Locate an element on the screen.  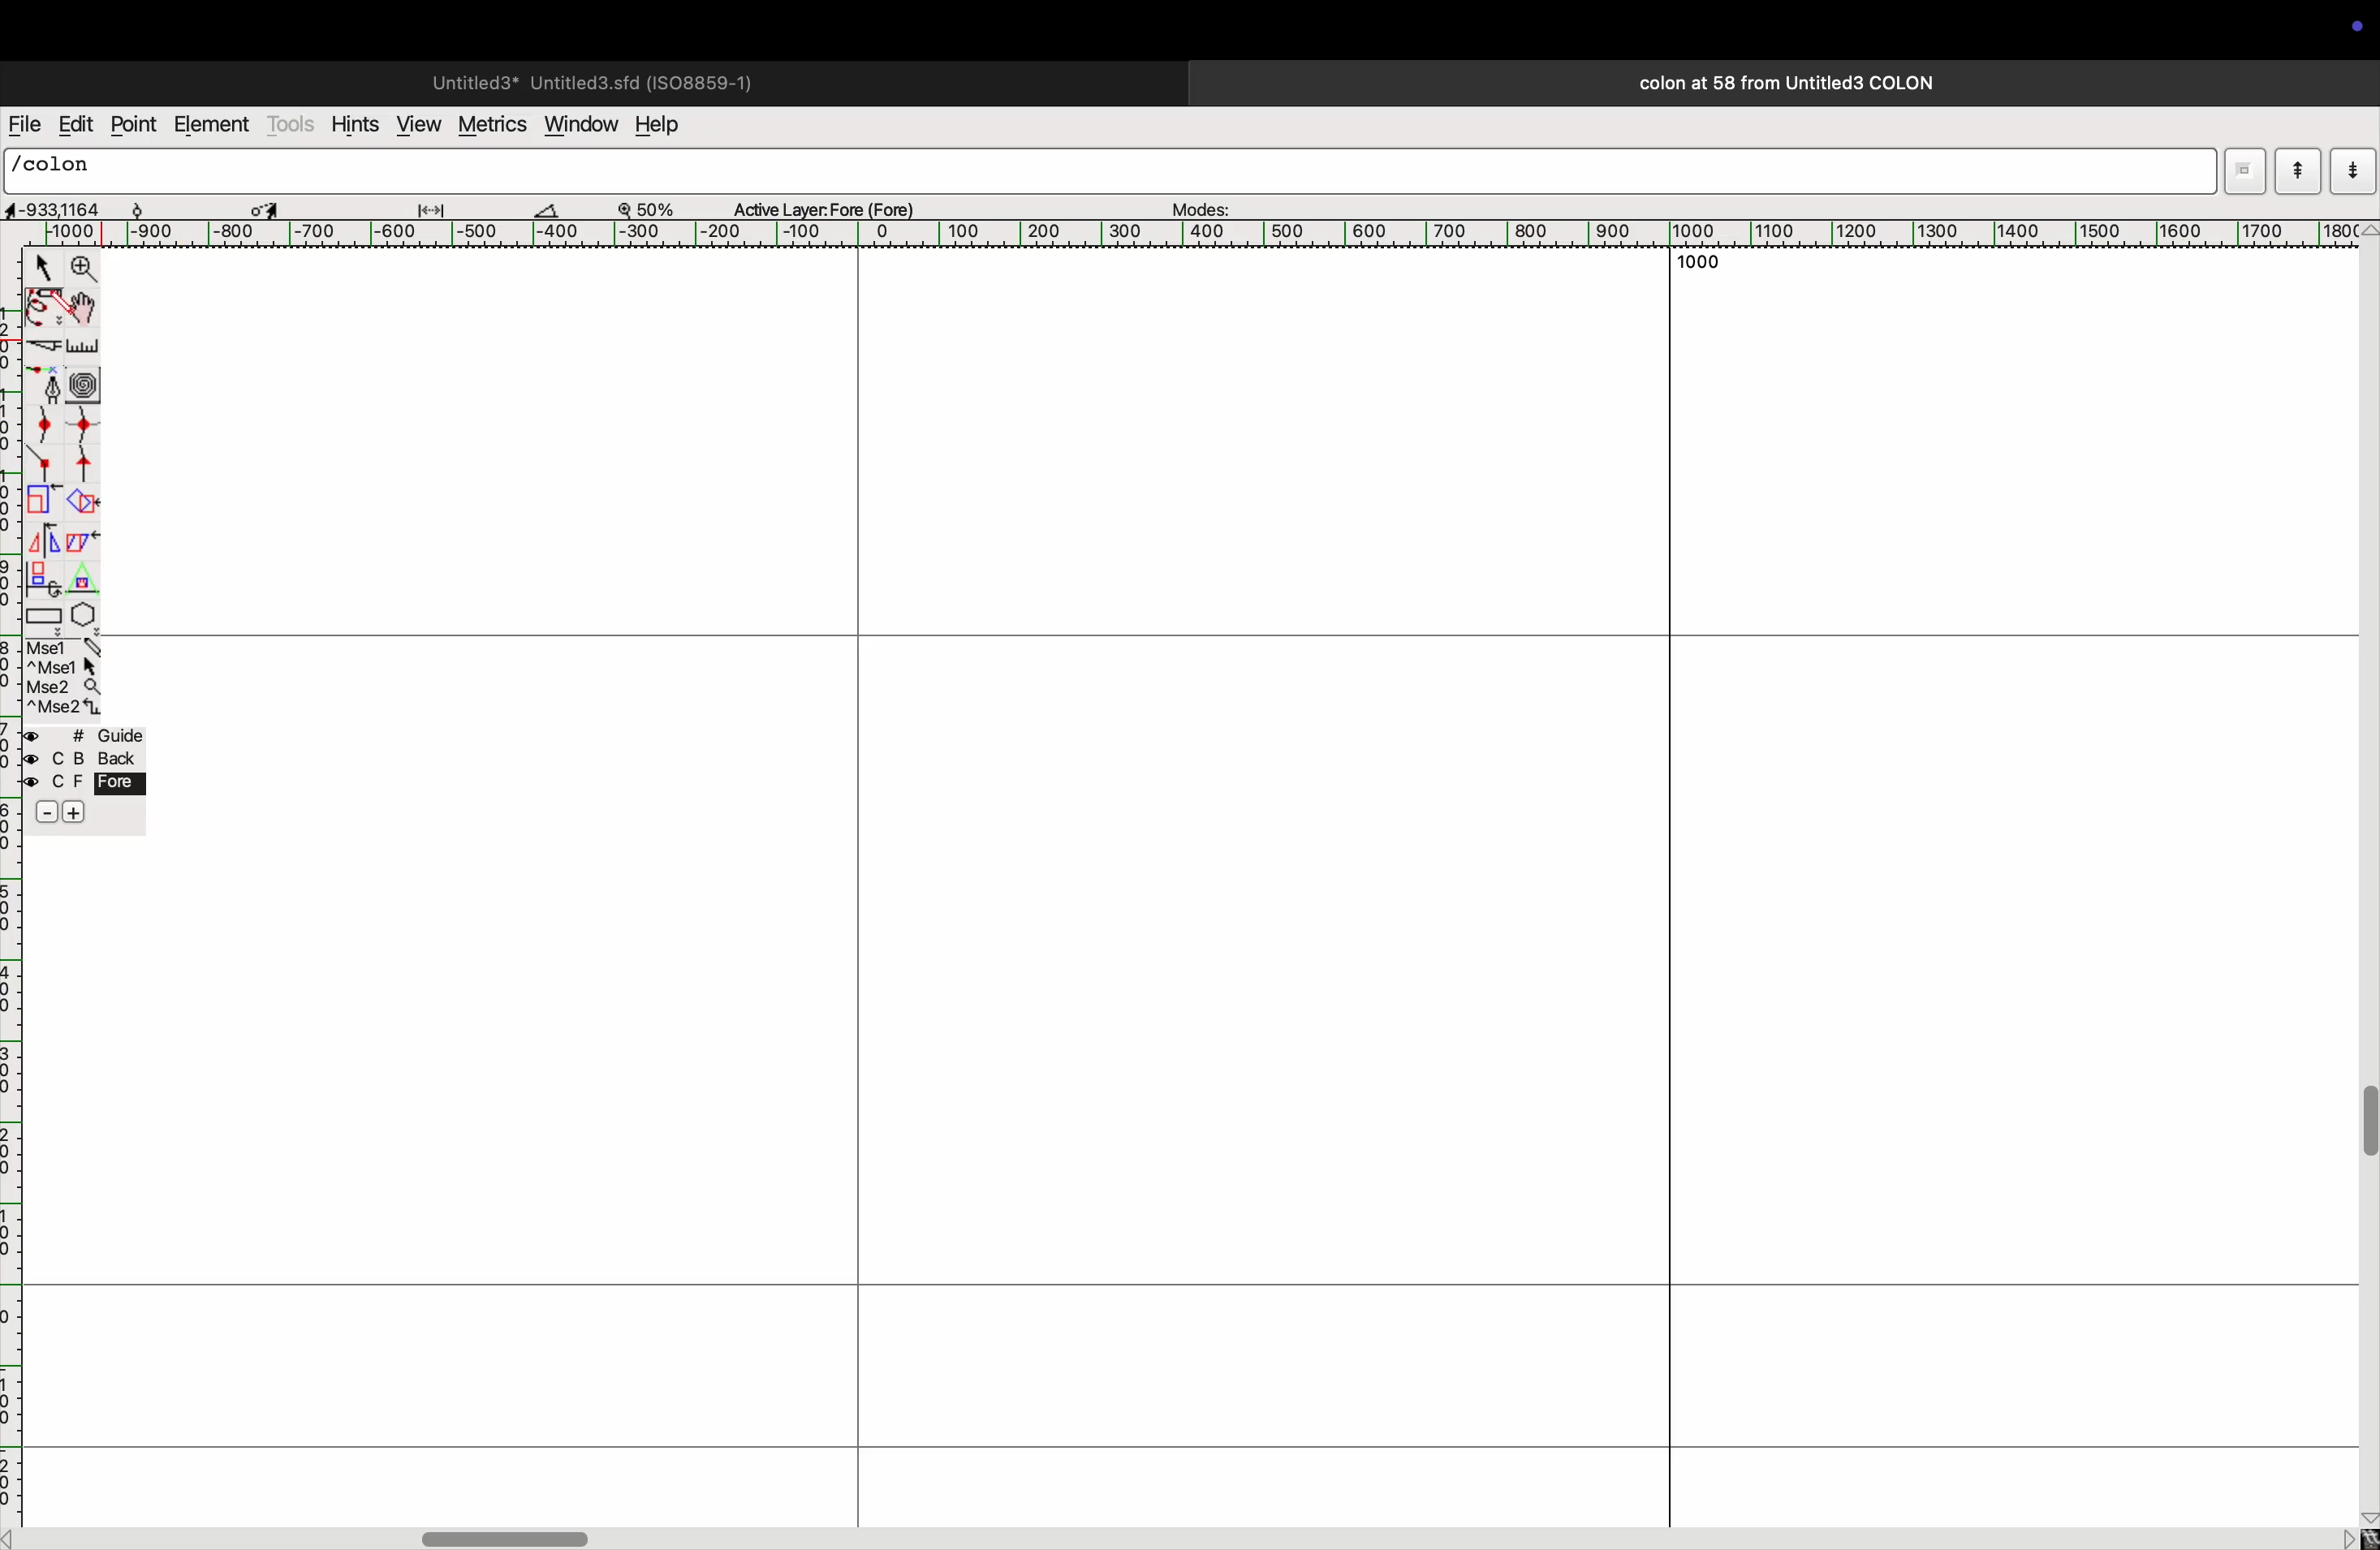
aspect ratio is located at coordinates (53, 209).